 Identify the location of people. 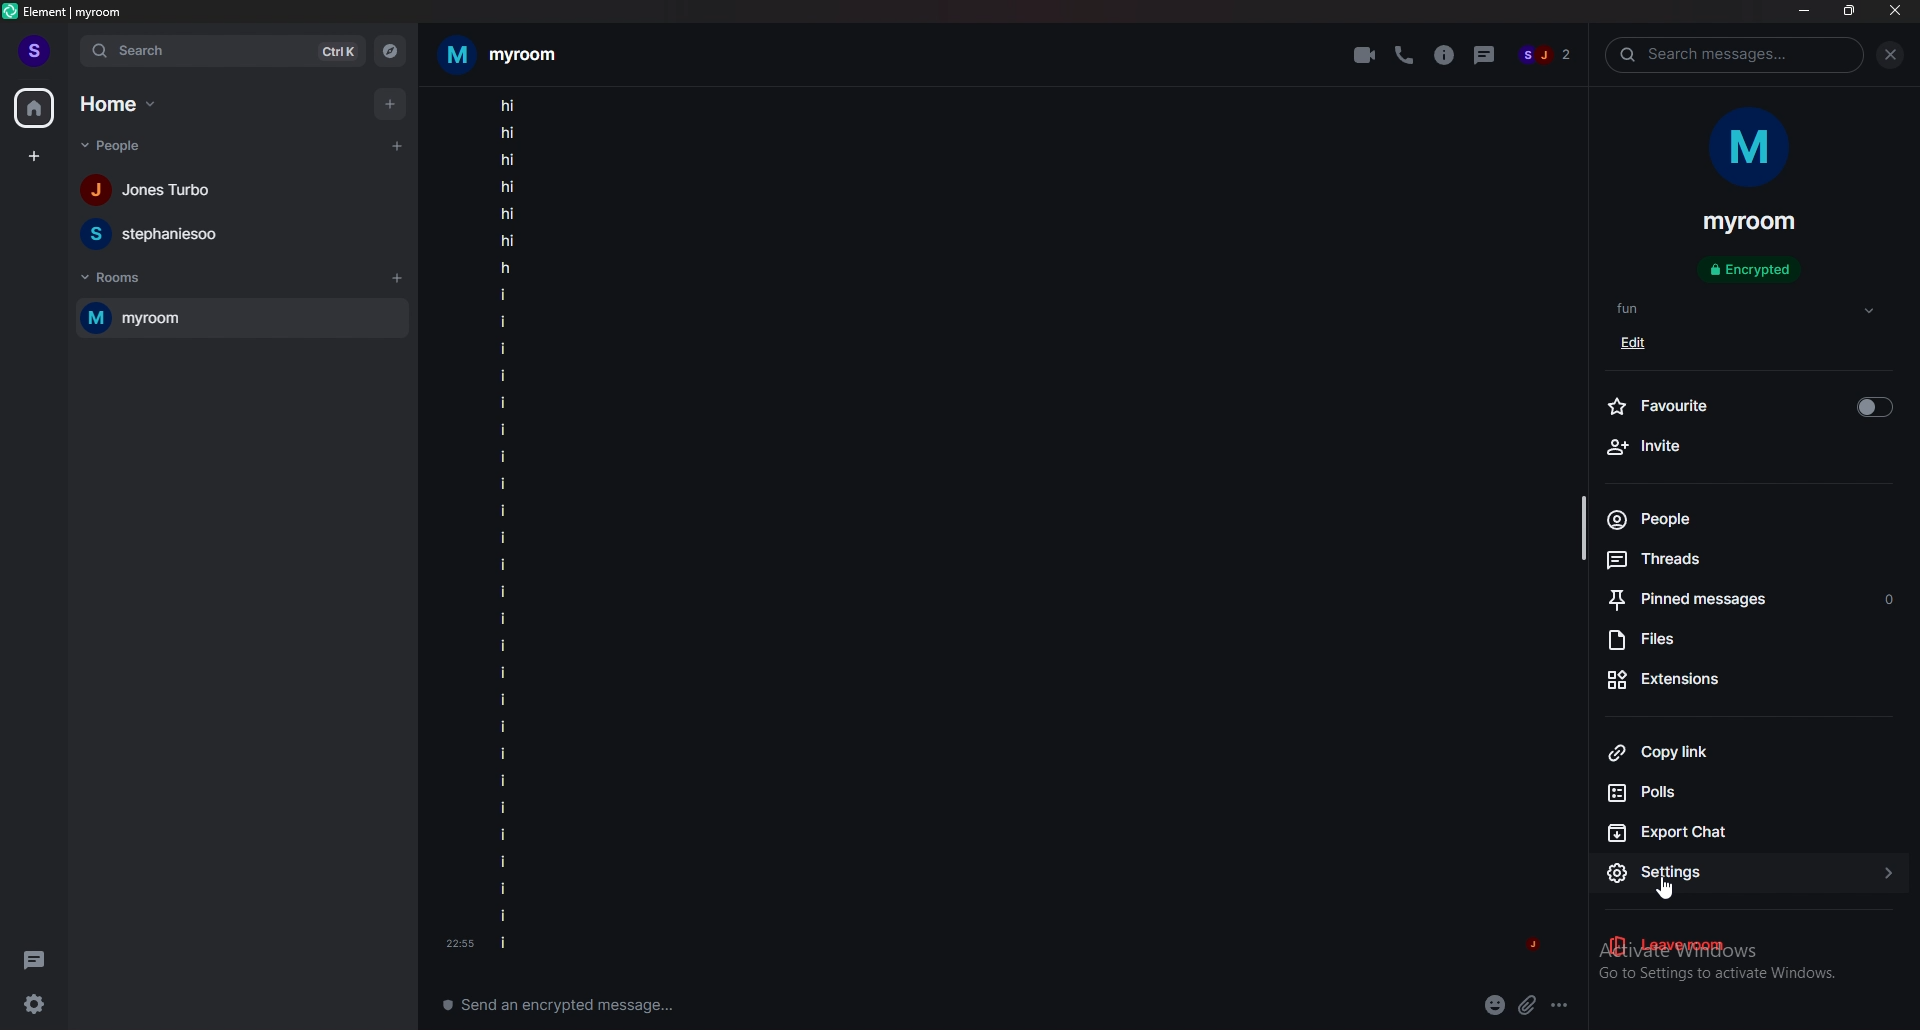
(155, 233).